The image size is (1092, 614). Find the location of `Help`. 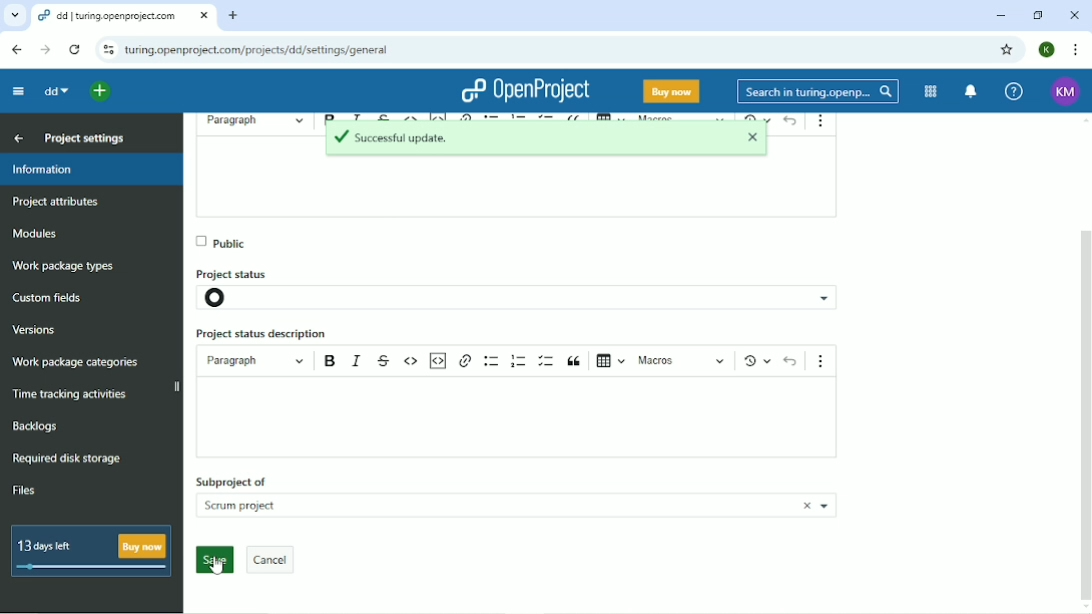

Help is located at coordinates (1014, 91).